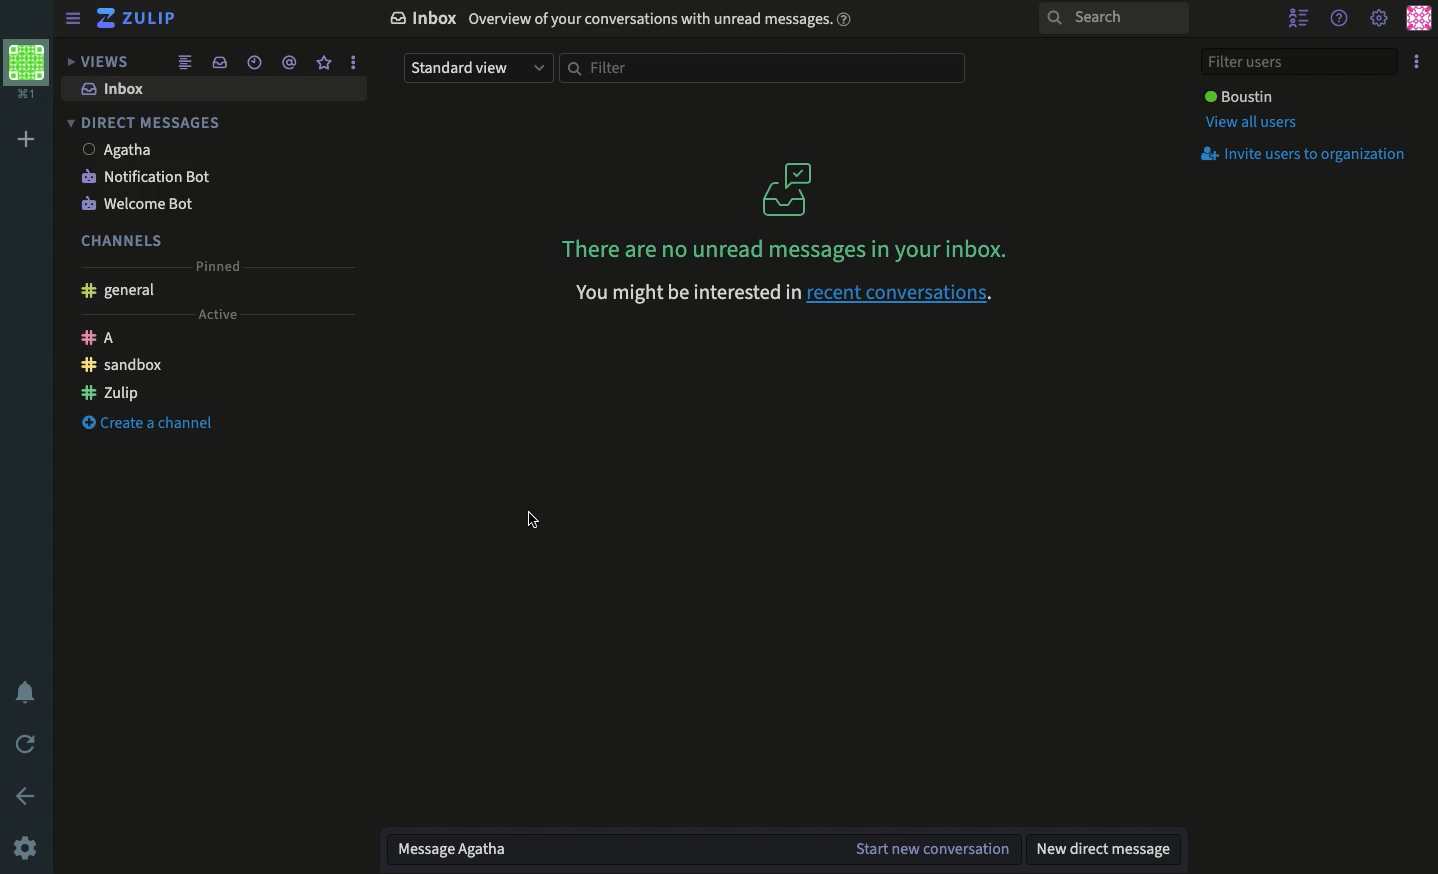 The width and height of the screenshot is (1438, 874). I want to click on User, so click(117, 151).